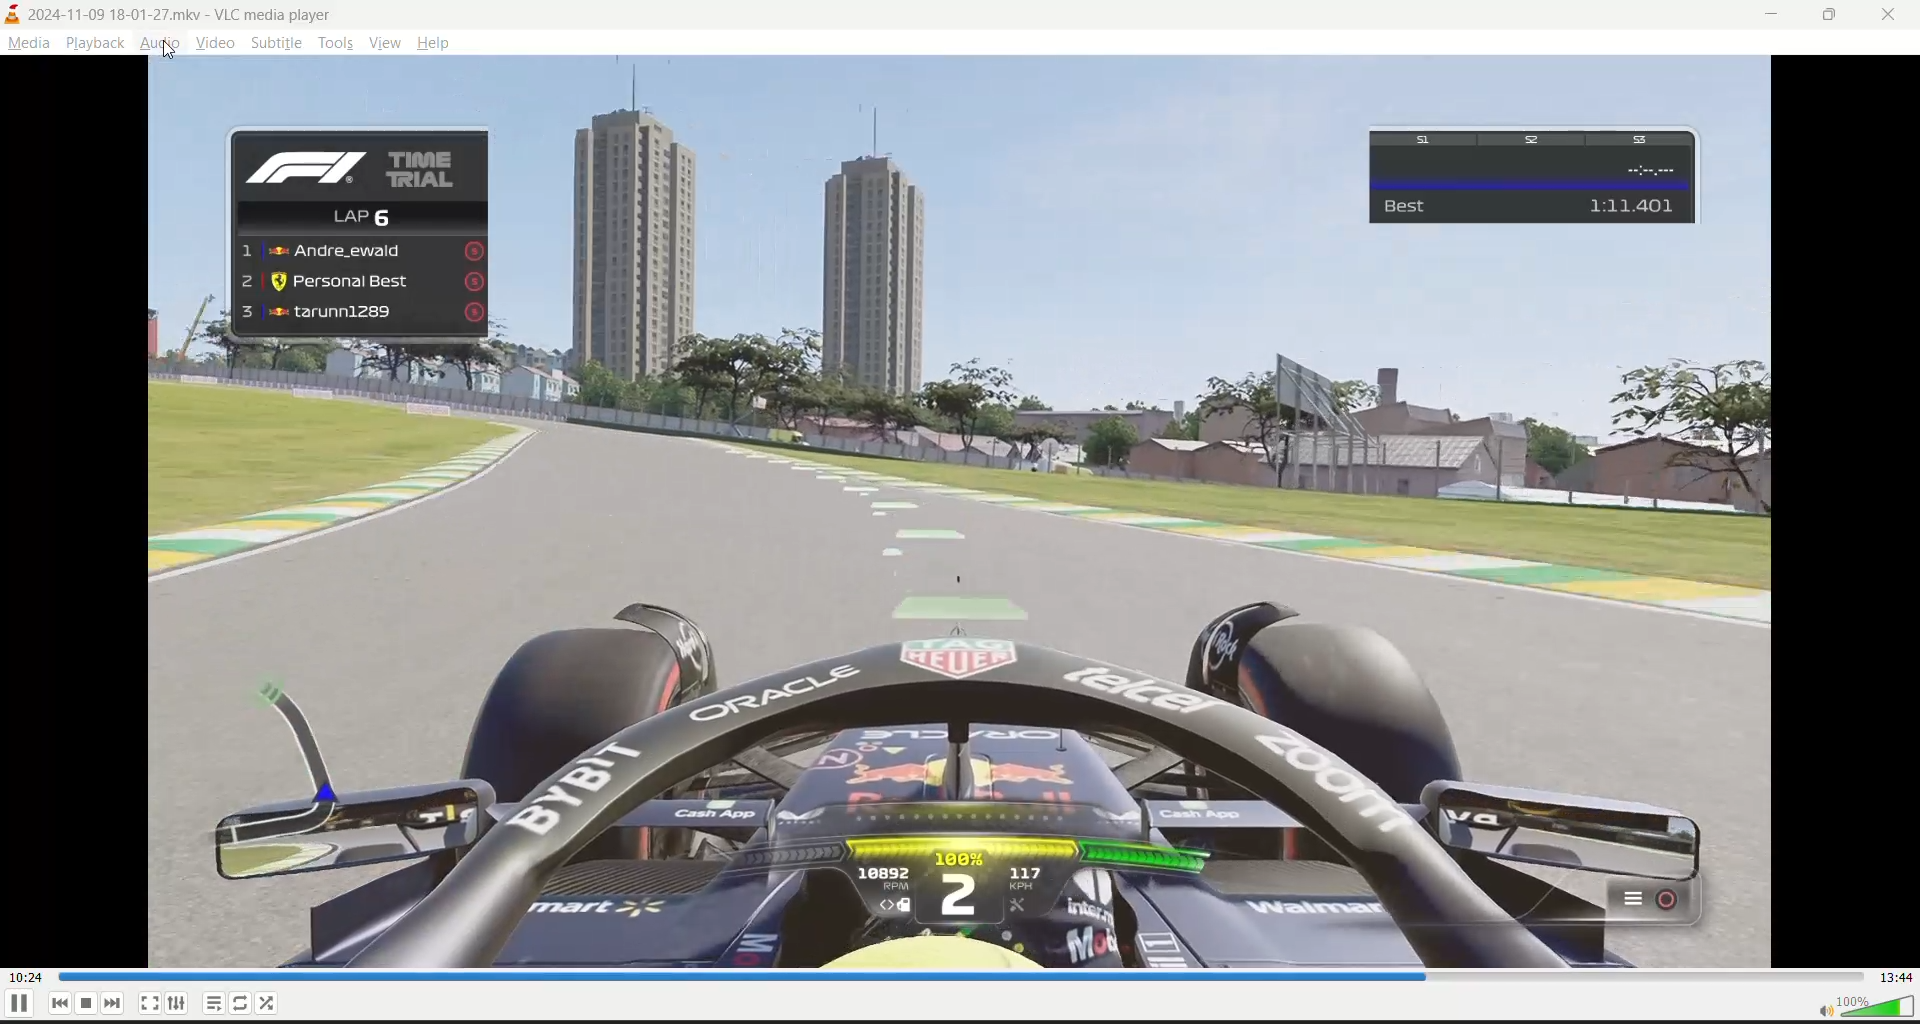  What do you see at coordinates (95, 44) in the screenshot?
I see `playback` at bounding box center [95, 44].